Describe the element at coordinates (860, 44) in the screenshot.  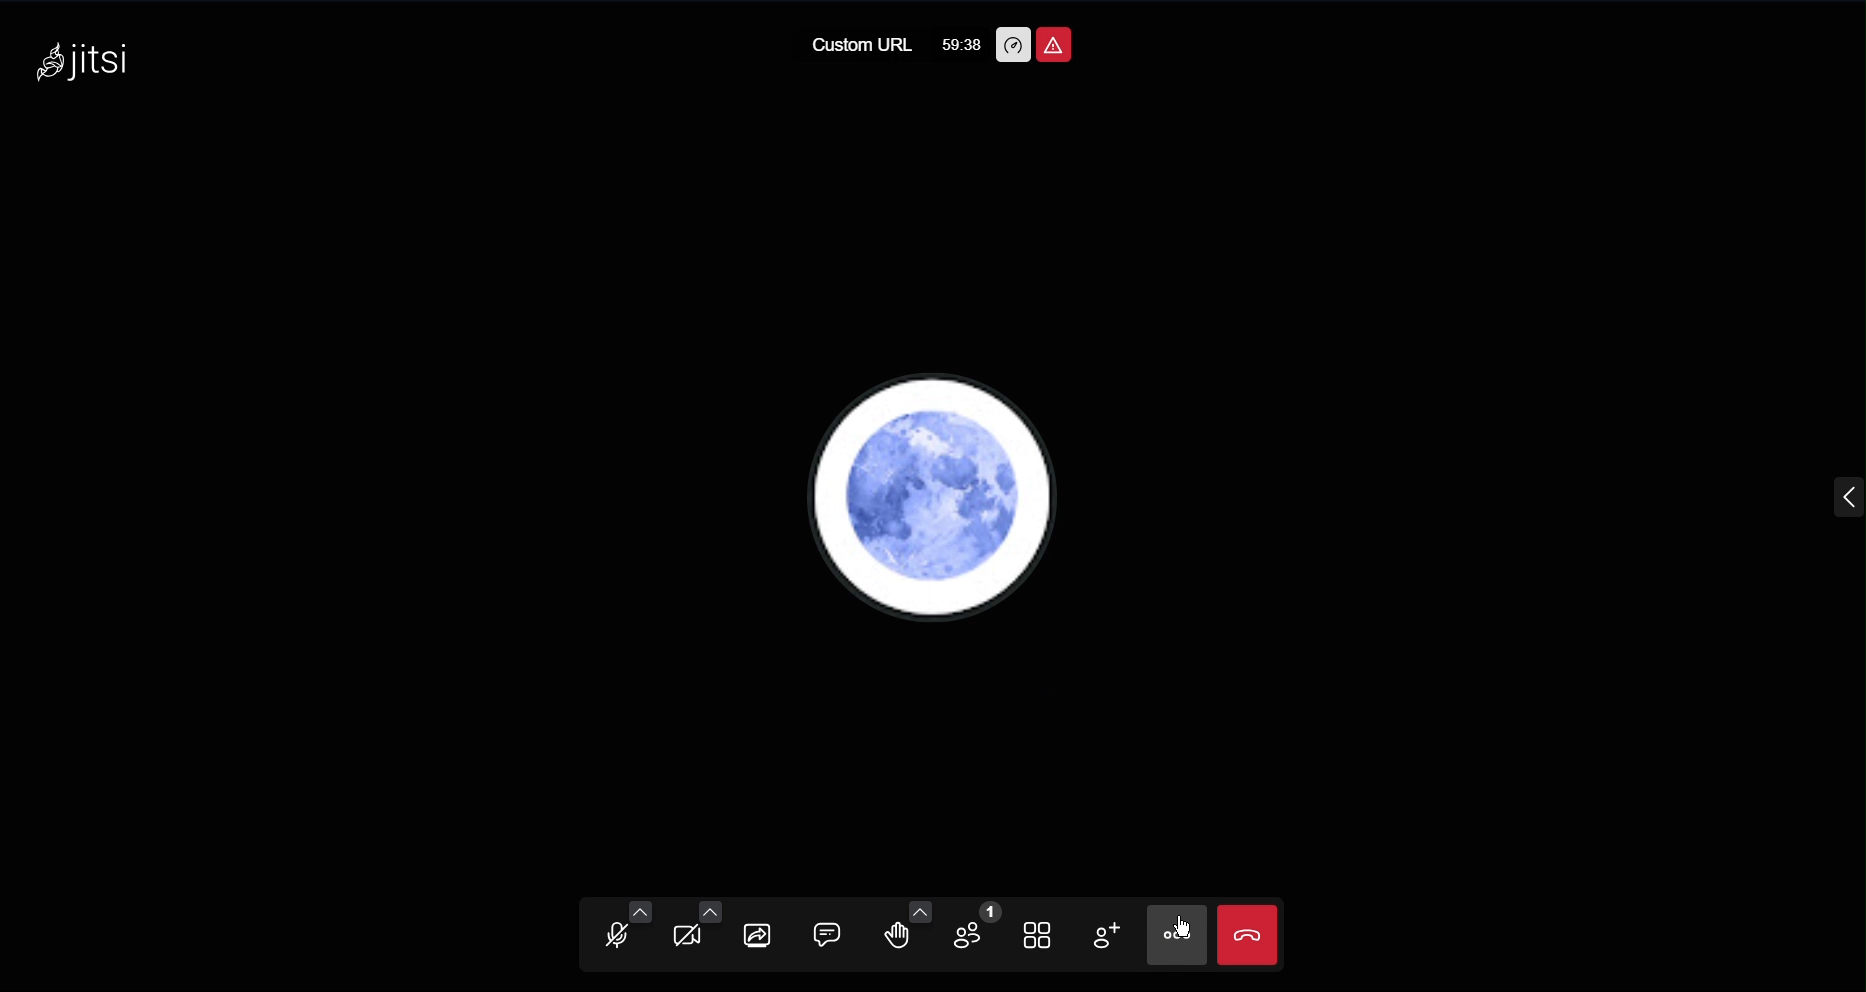
I see `Custom URL` at that location.